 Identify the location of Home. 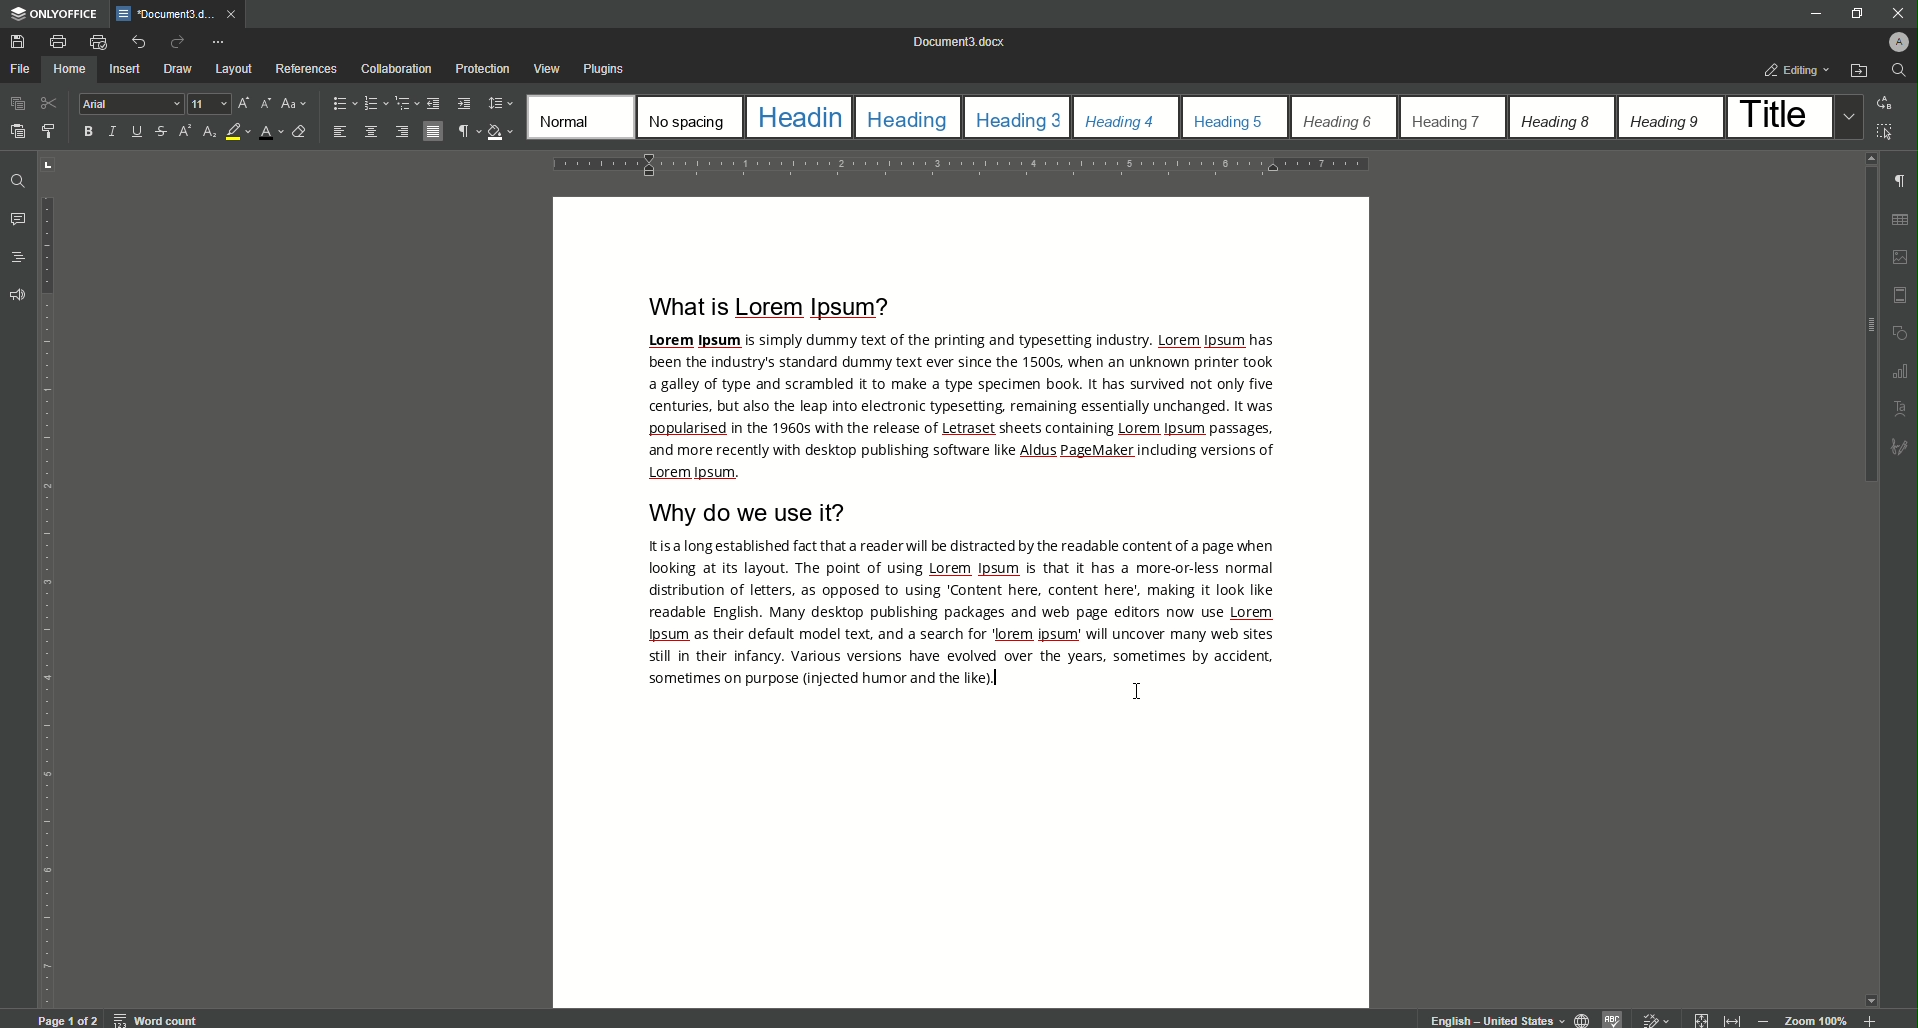
(72, 69).